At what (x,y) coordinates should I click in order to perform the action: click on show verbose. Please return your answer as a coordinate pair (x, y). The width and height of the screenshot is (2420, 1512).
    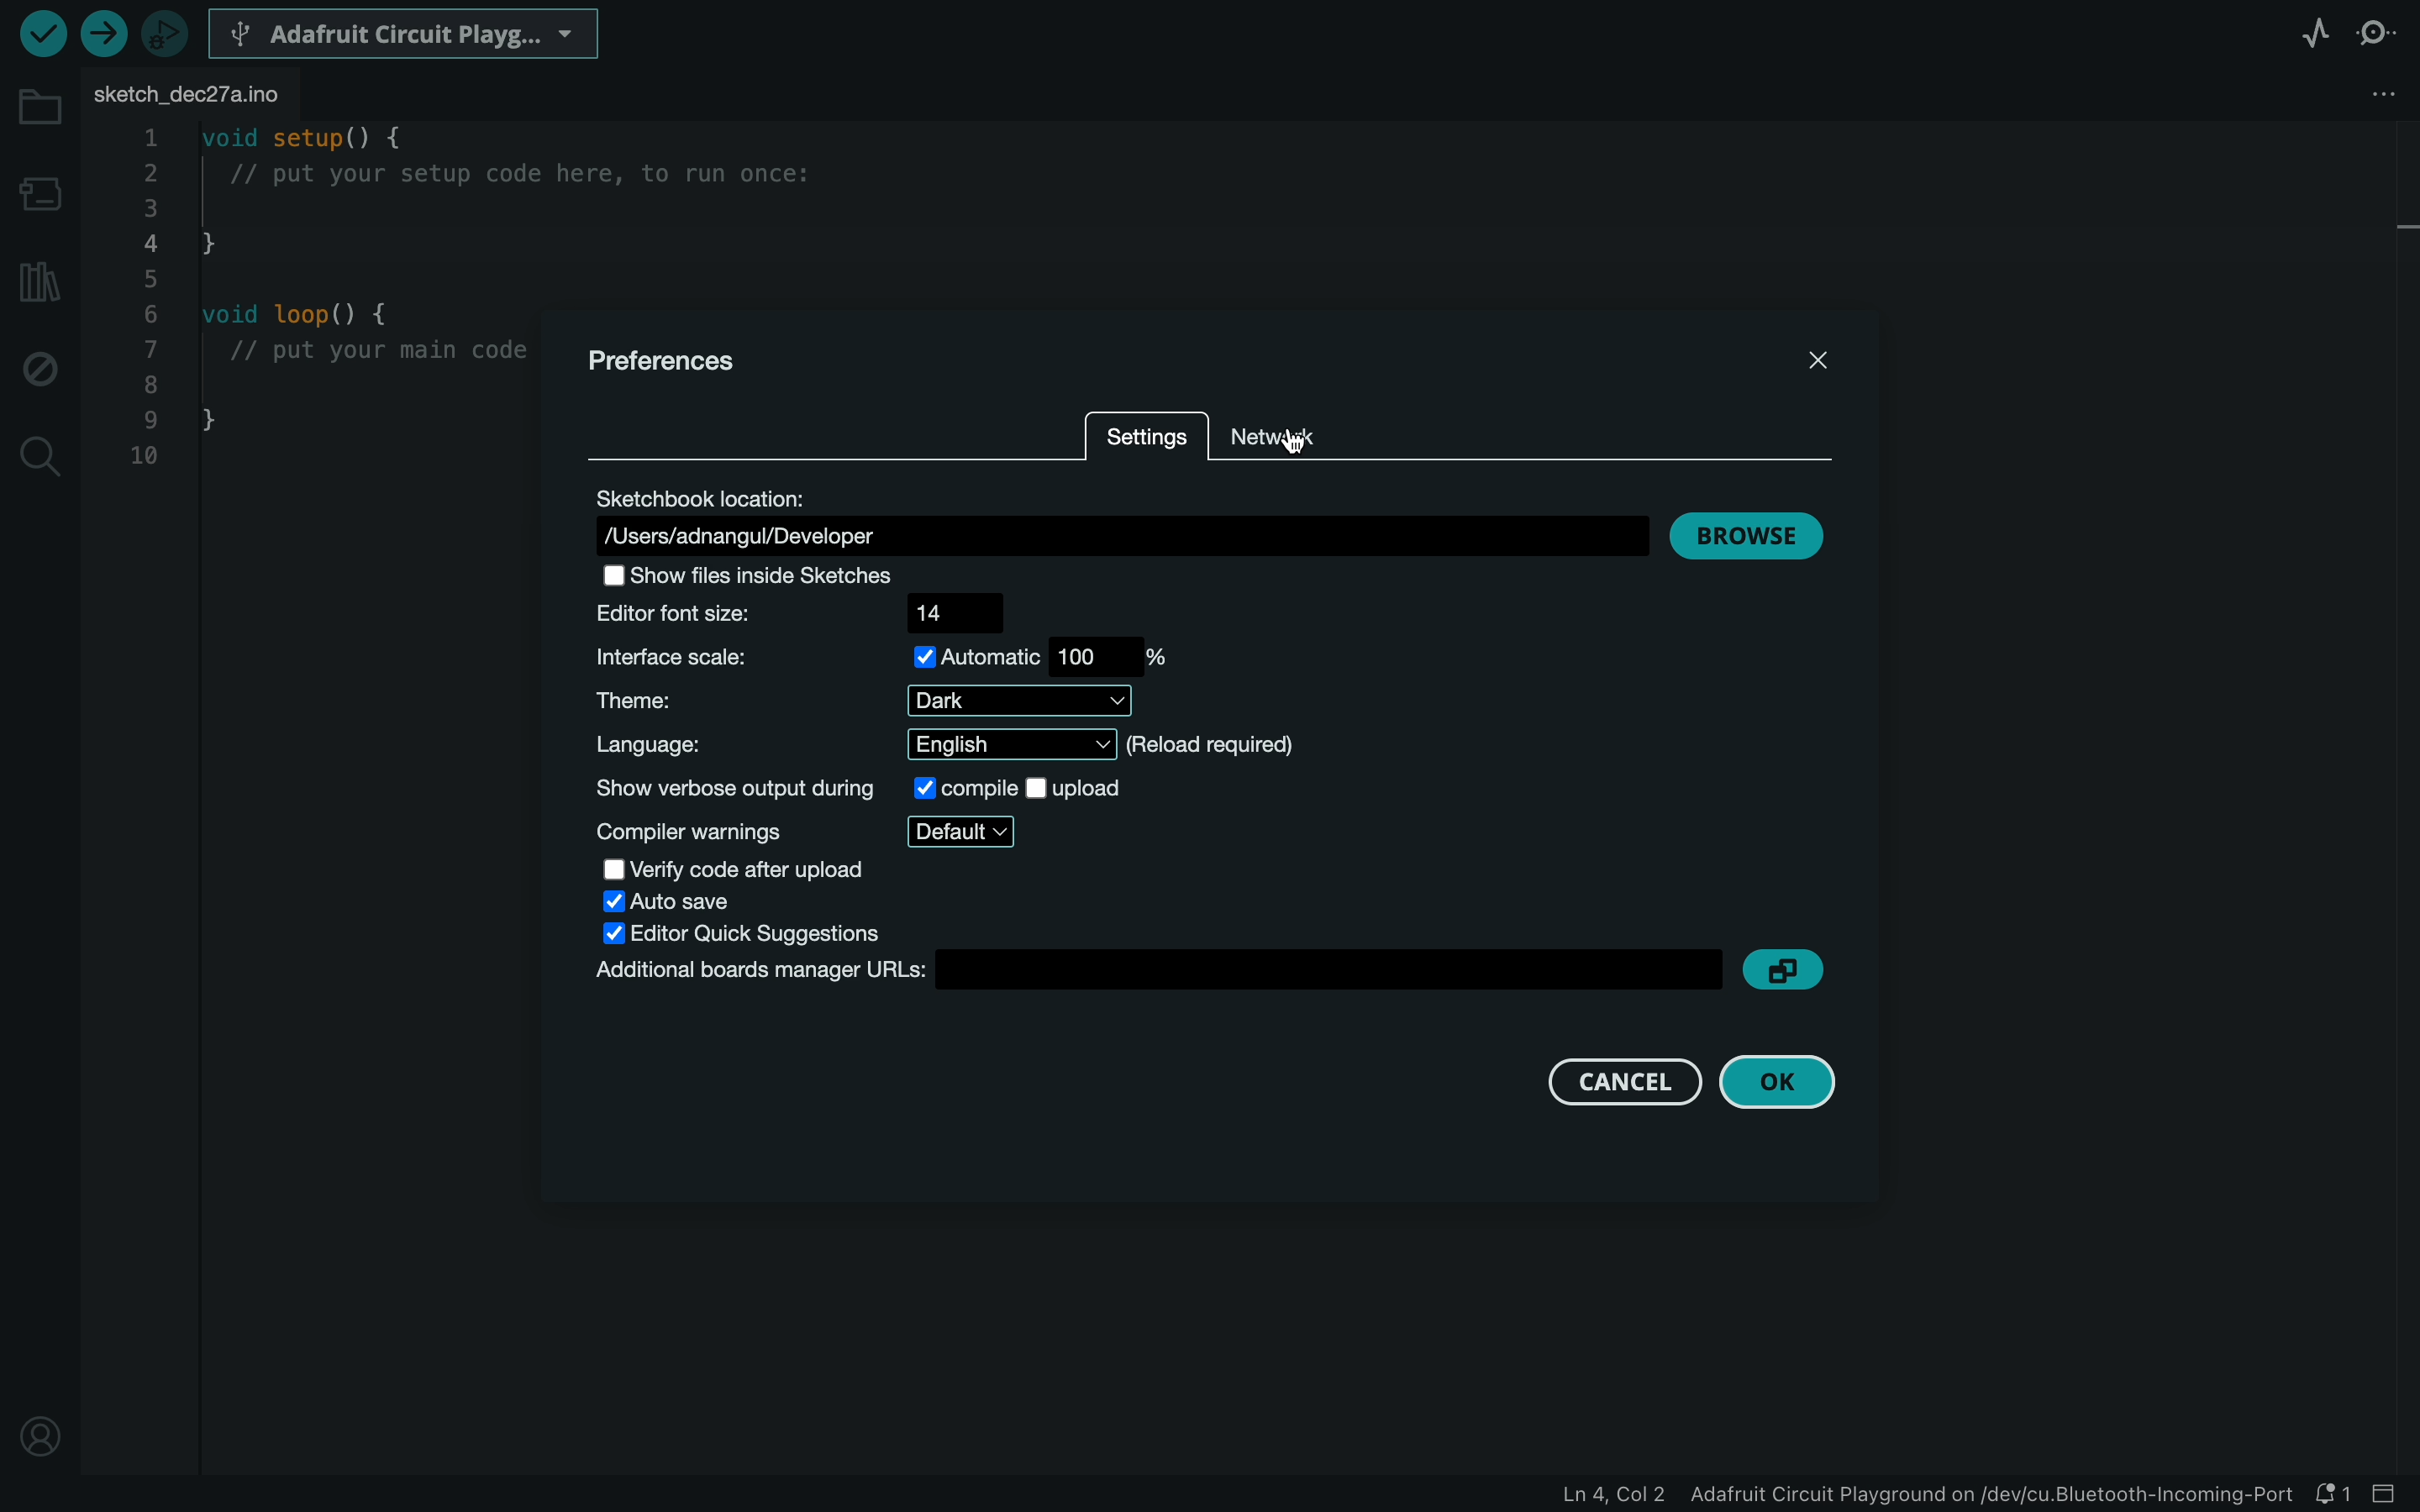
    Looking at the image, I should click on (857, 785).